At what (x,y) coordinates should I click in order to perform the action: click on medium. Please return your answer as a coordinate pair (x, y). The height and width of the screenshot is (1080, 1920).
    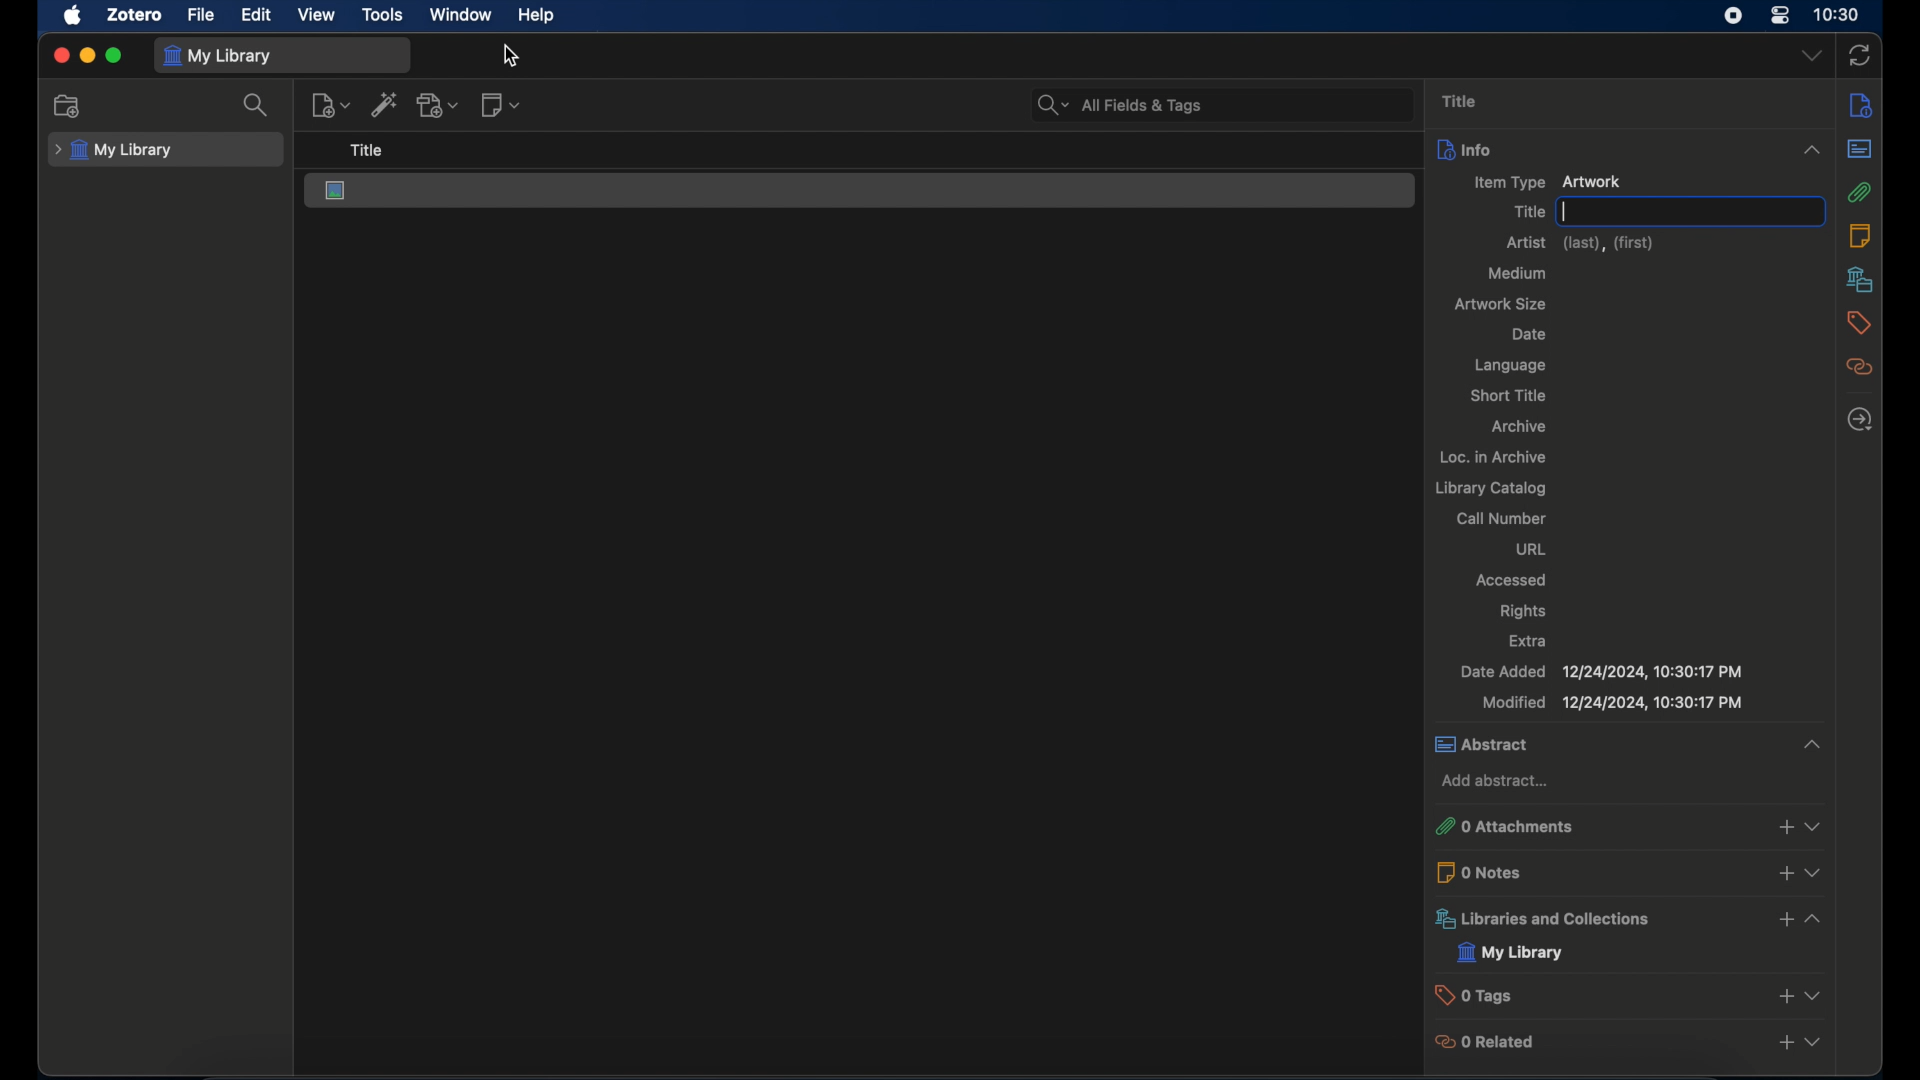
    Looking at the image, I should click on (1518, 272).